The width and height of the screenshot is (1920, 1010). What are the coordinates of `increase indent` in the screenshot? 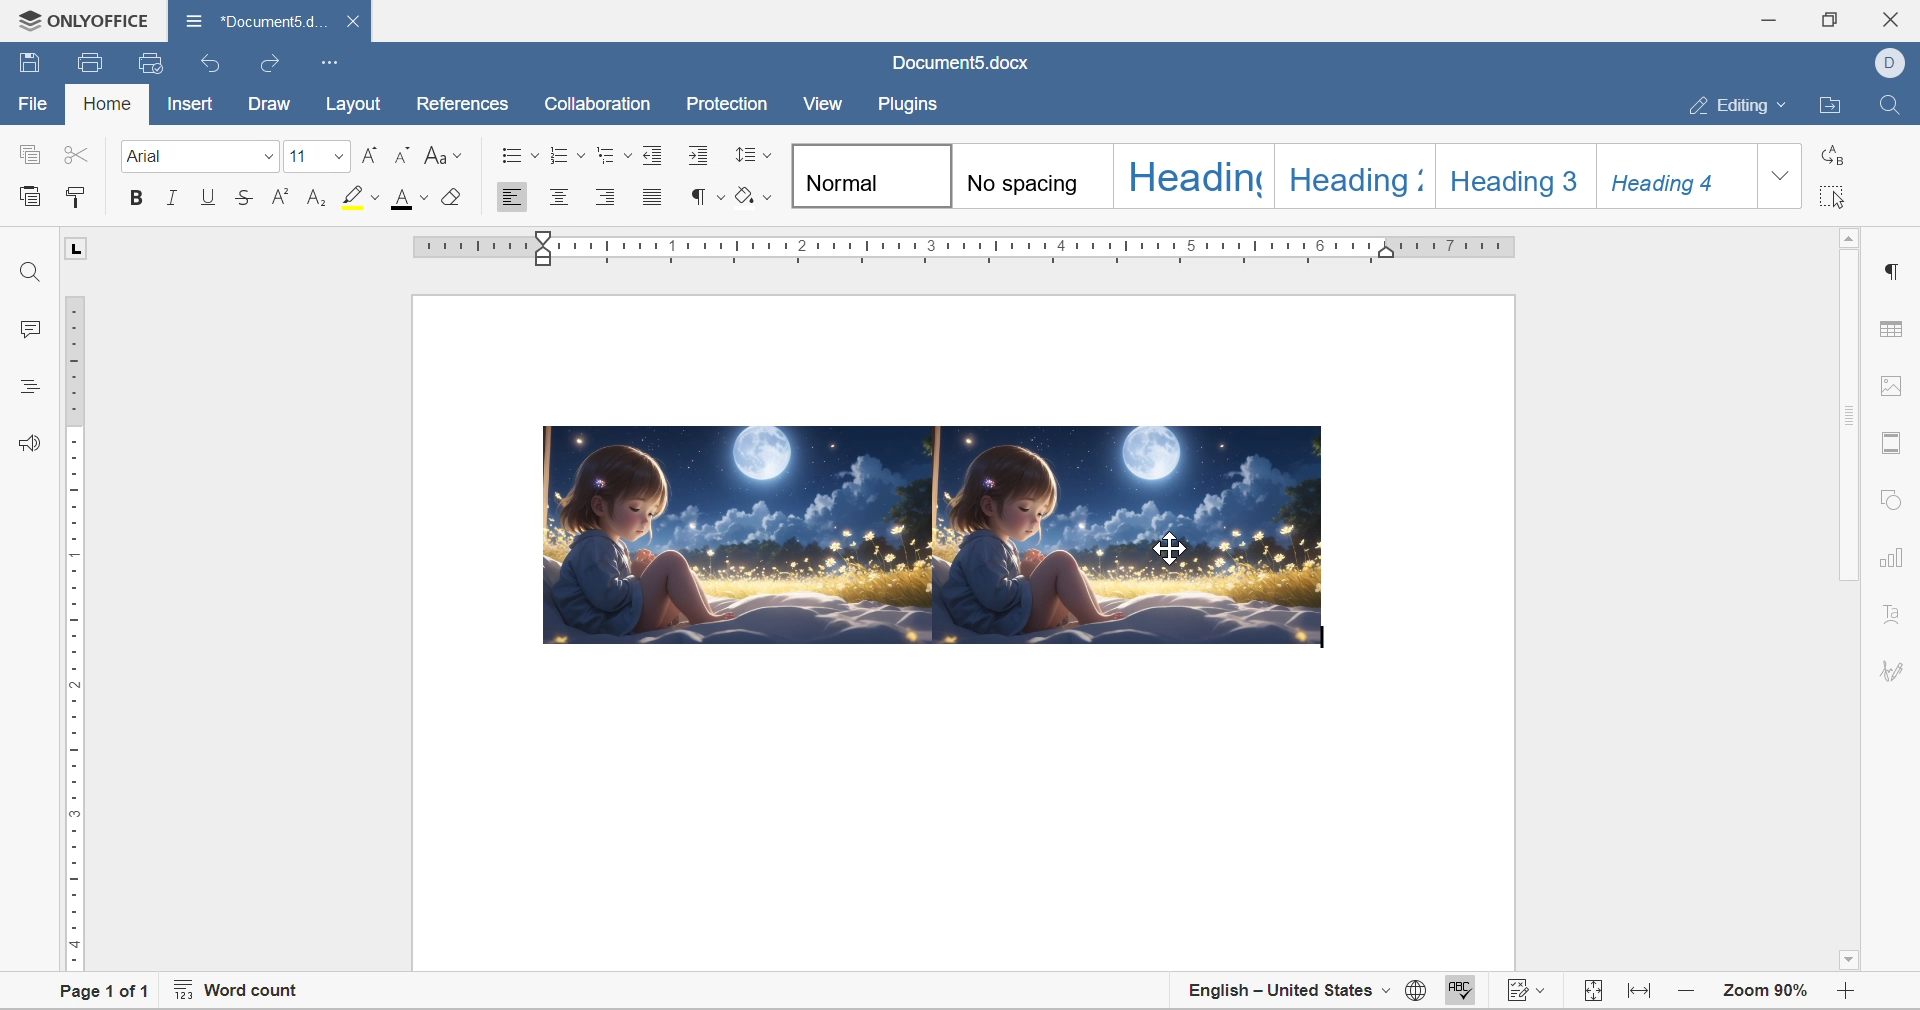 It's located at (702, 155).